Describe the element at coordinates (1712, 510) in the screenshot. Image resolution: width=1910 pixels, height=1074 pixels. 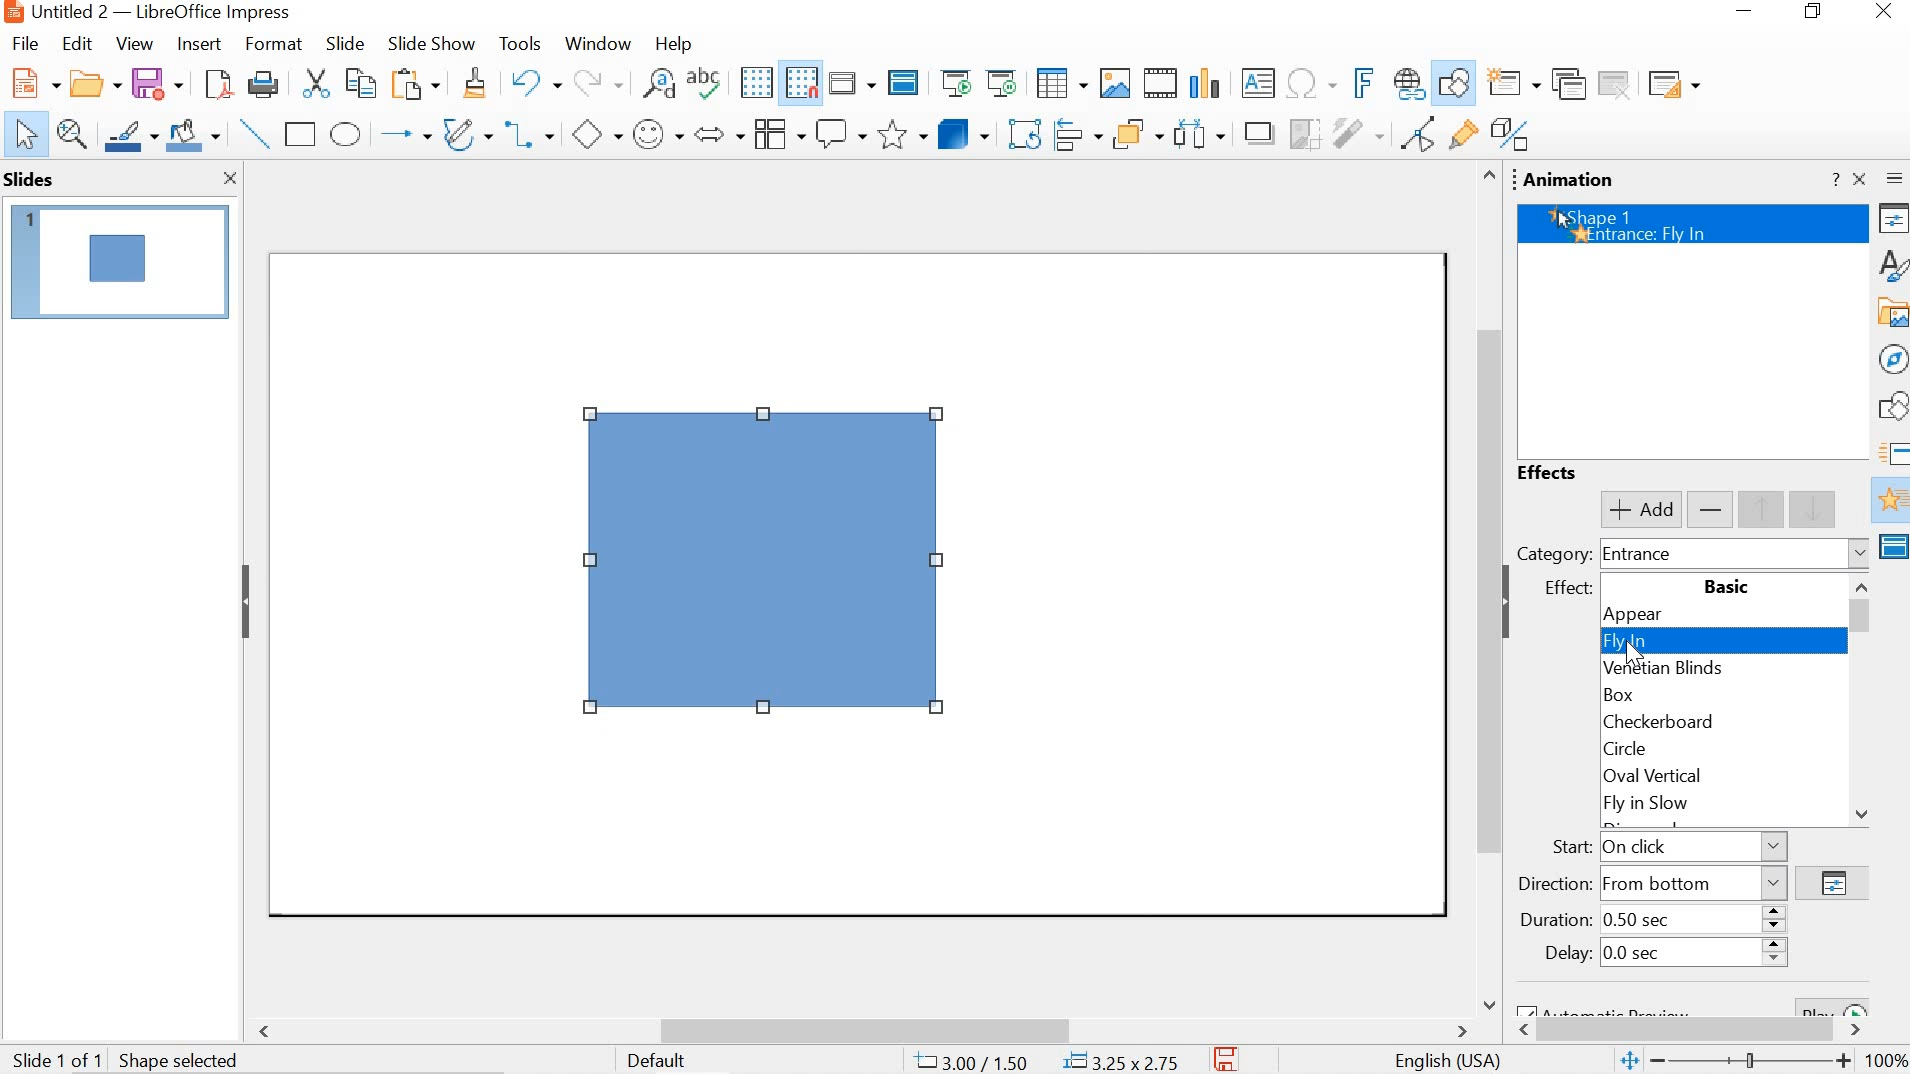
I see `remove effect` at that location.